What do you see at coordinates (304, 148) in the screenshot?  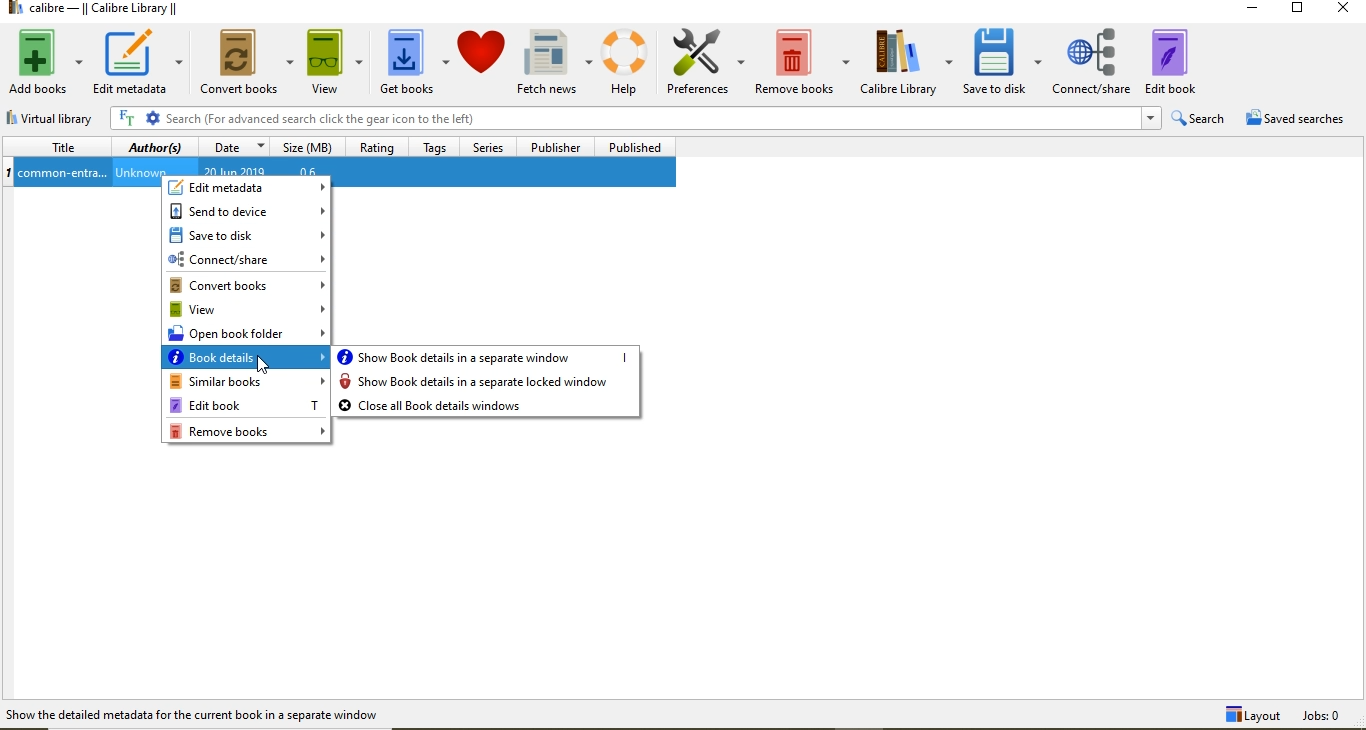 I see `size(MB)` at bounding box center [304, 148].